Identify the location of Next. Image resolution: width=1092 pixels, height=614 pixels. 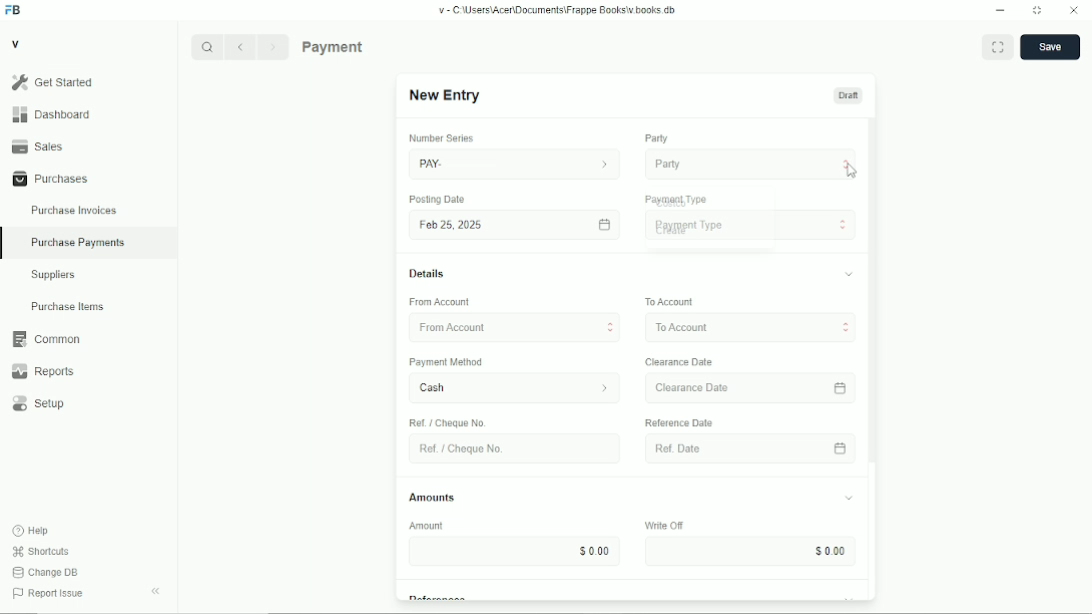
(274, 47).